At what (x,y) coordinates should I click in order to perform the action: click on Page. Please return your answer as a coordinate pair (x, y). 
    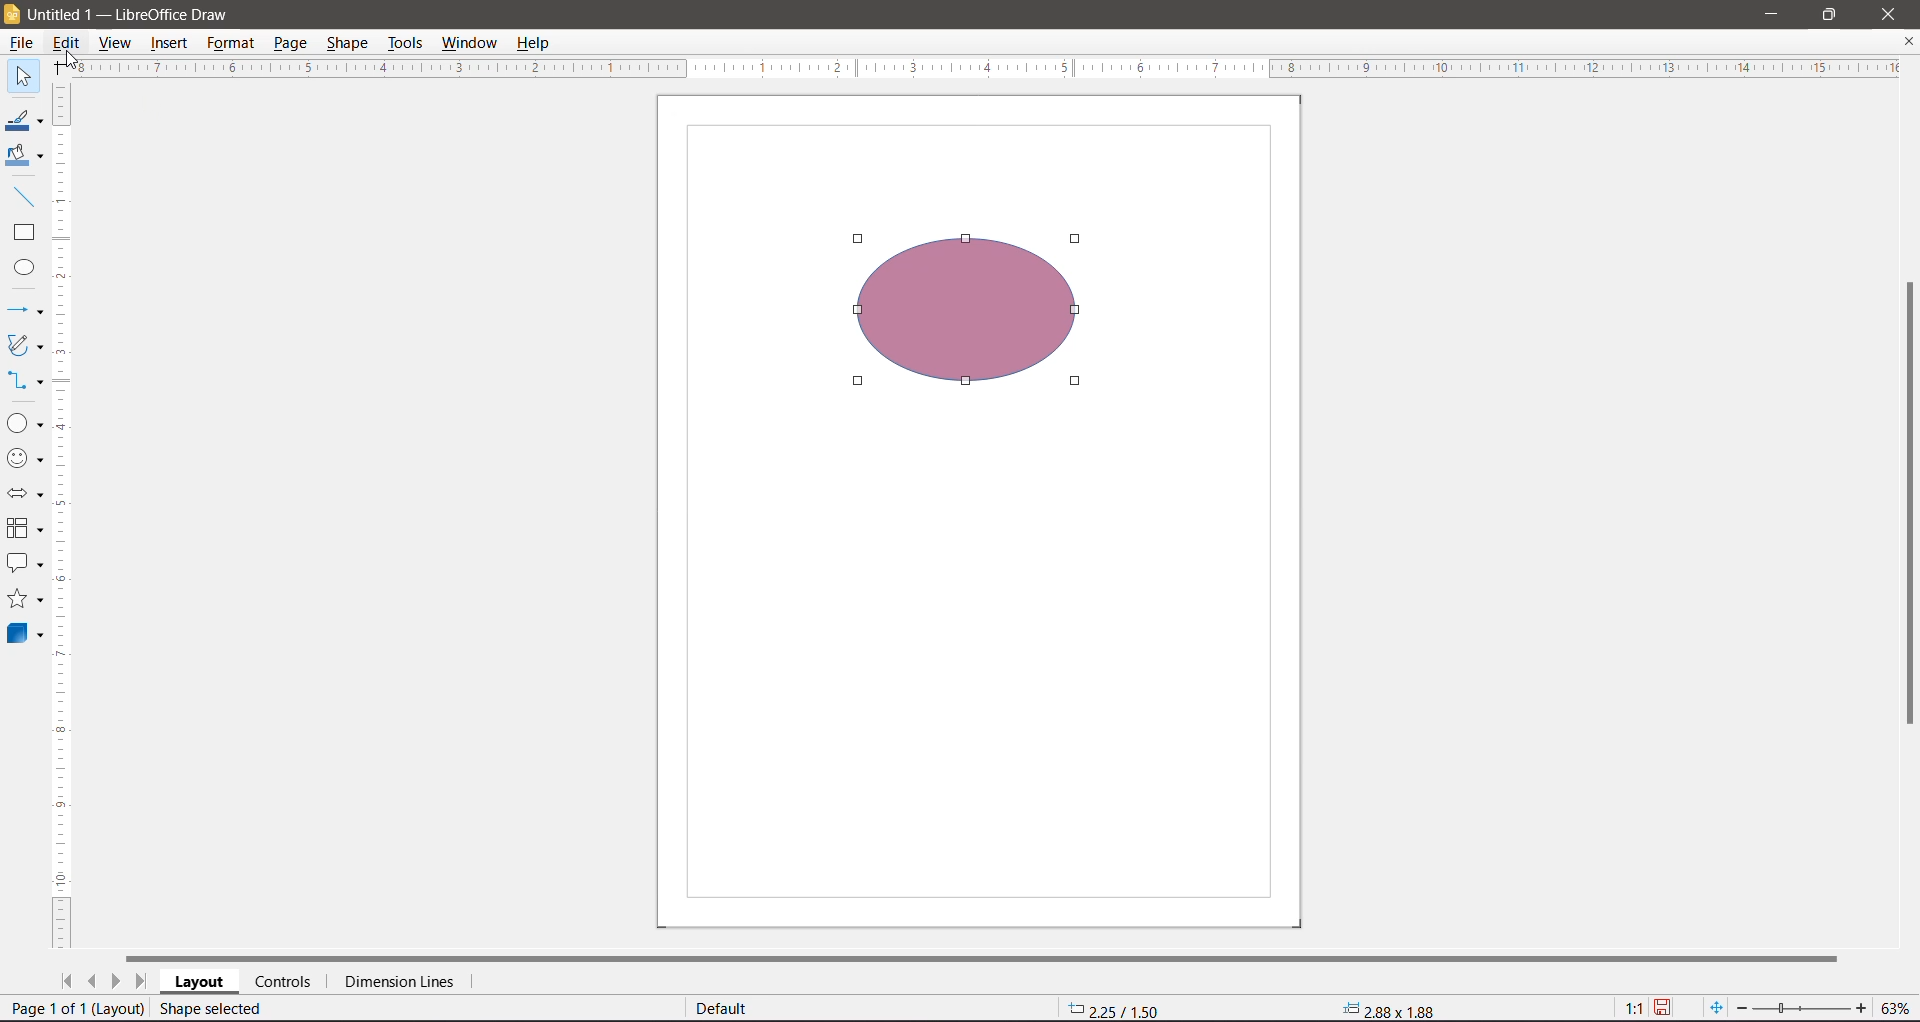
    Looking at the image, I should click on (289, 45).